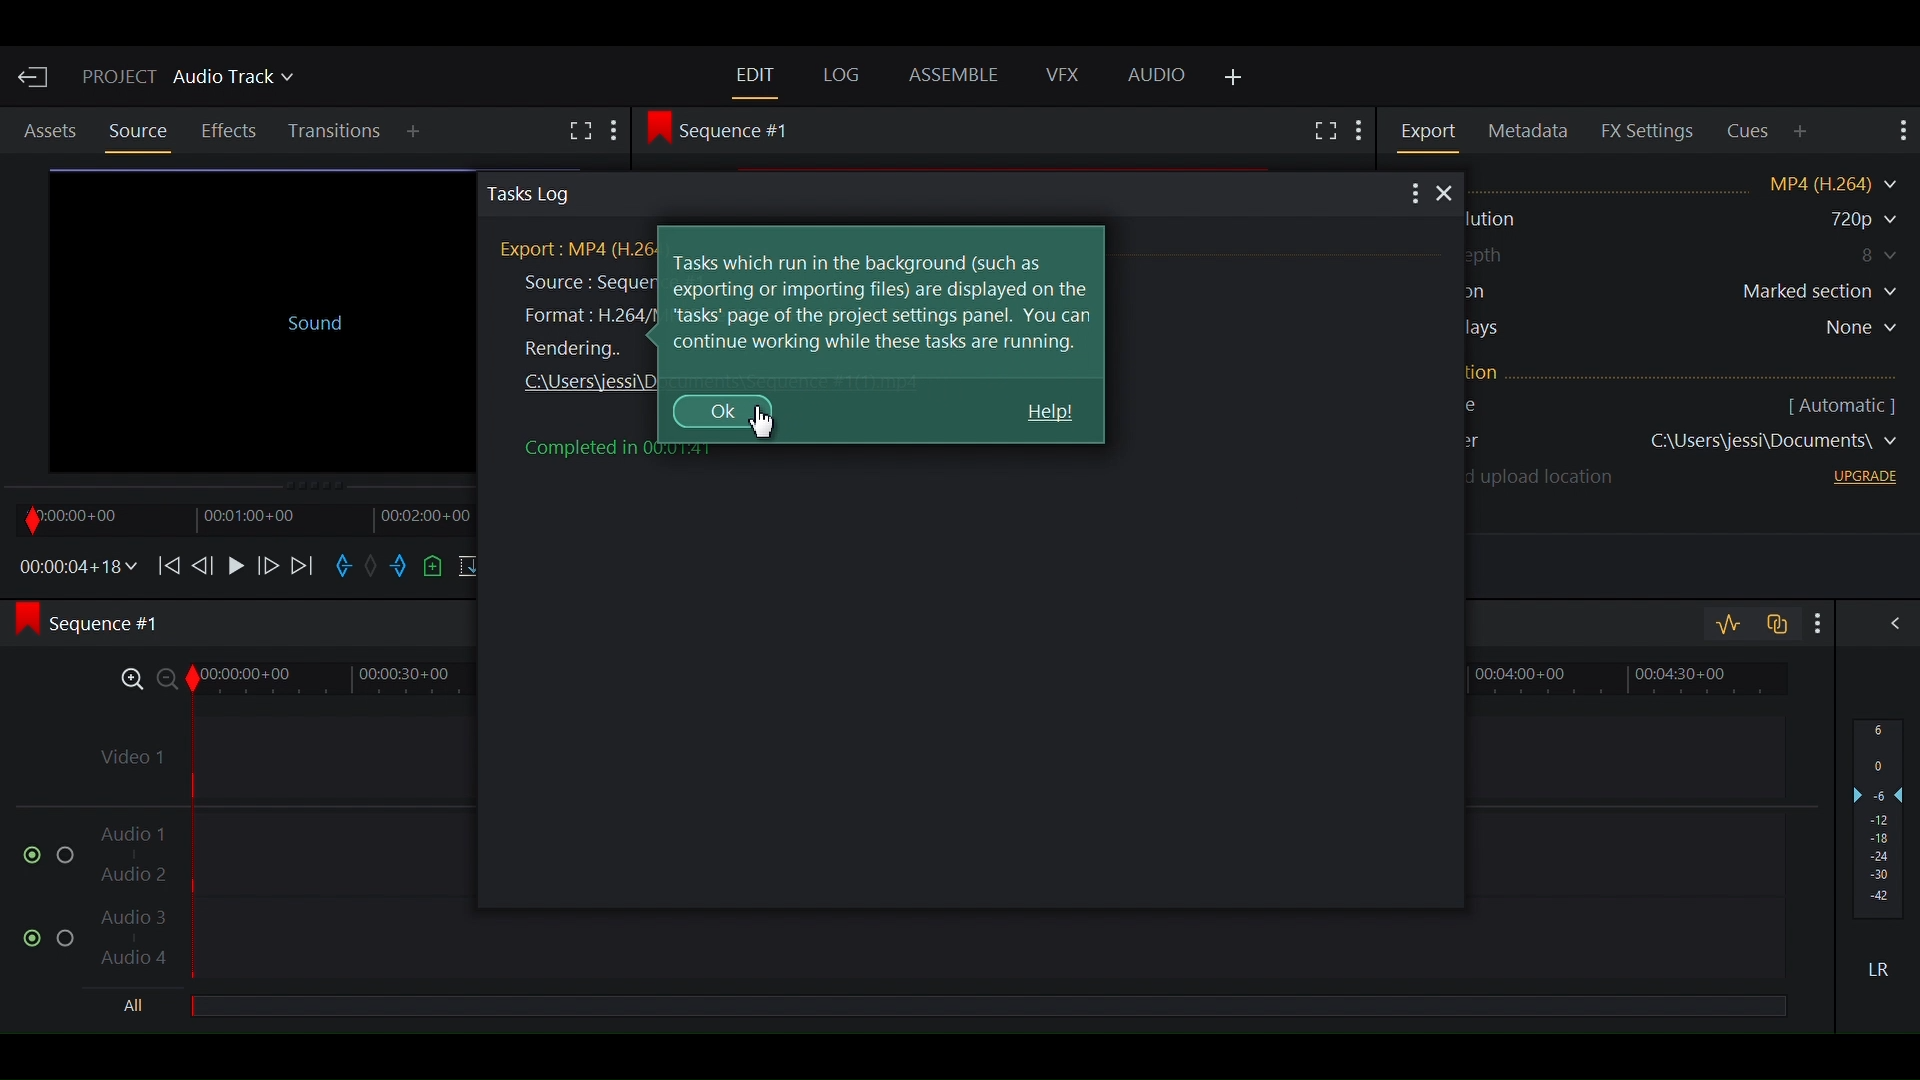 Image resolution: width=1920 pixels, height=1080 pixels. What do you see at coordinates (167, 564) in the screenshot?
I see `Move Backward` at bounding box center [167, 564].